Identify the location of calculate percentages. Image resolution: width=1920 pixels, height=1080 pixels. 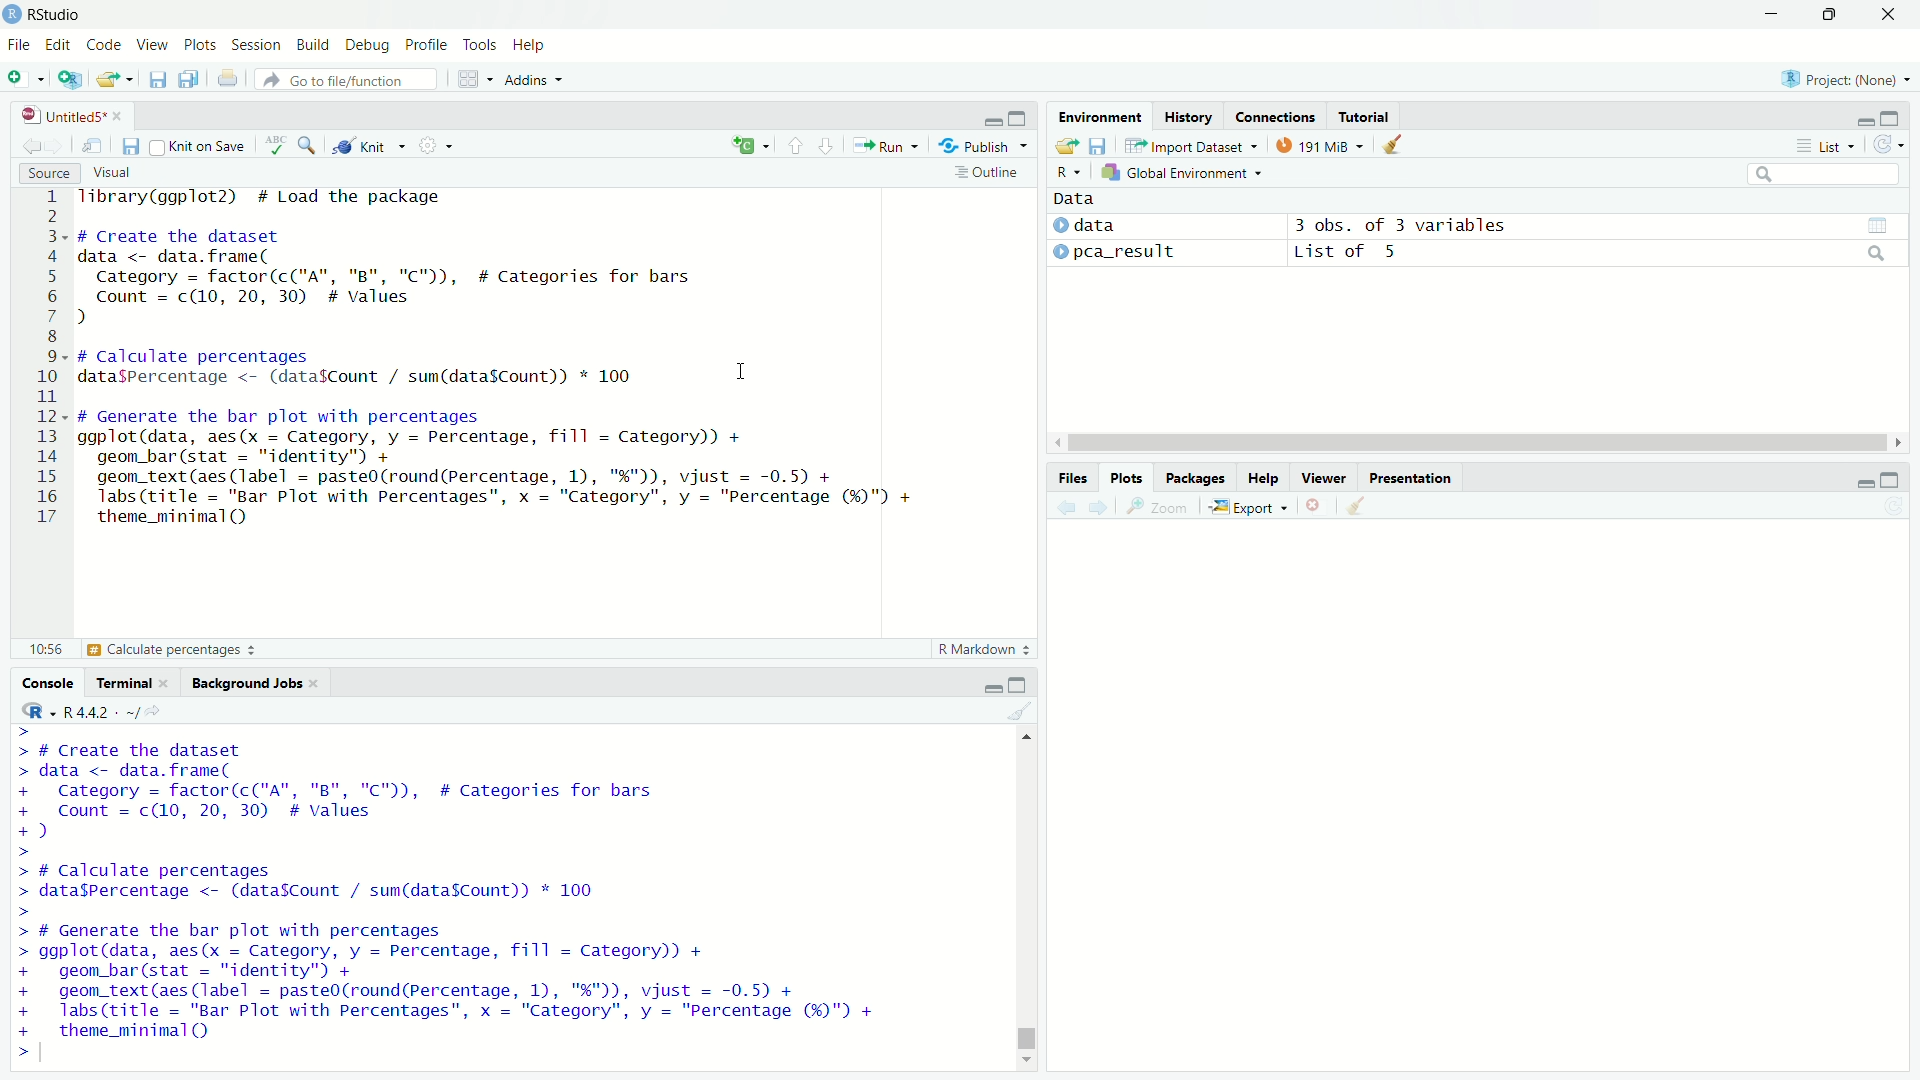
(141, 649).